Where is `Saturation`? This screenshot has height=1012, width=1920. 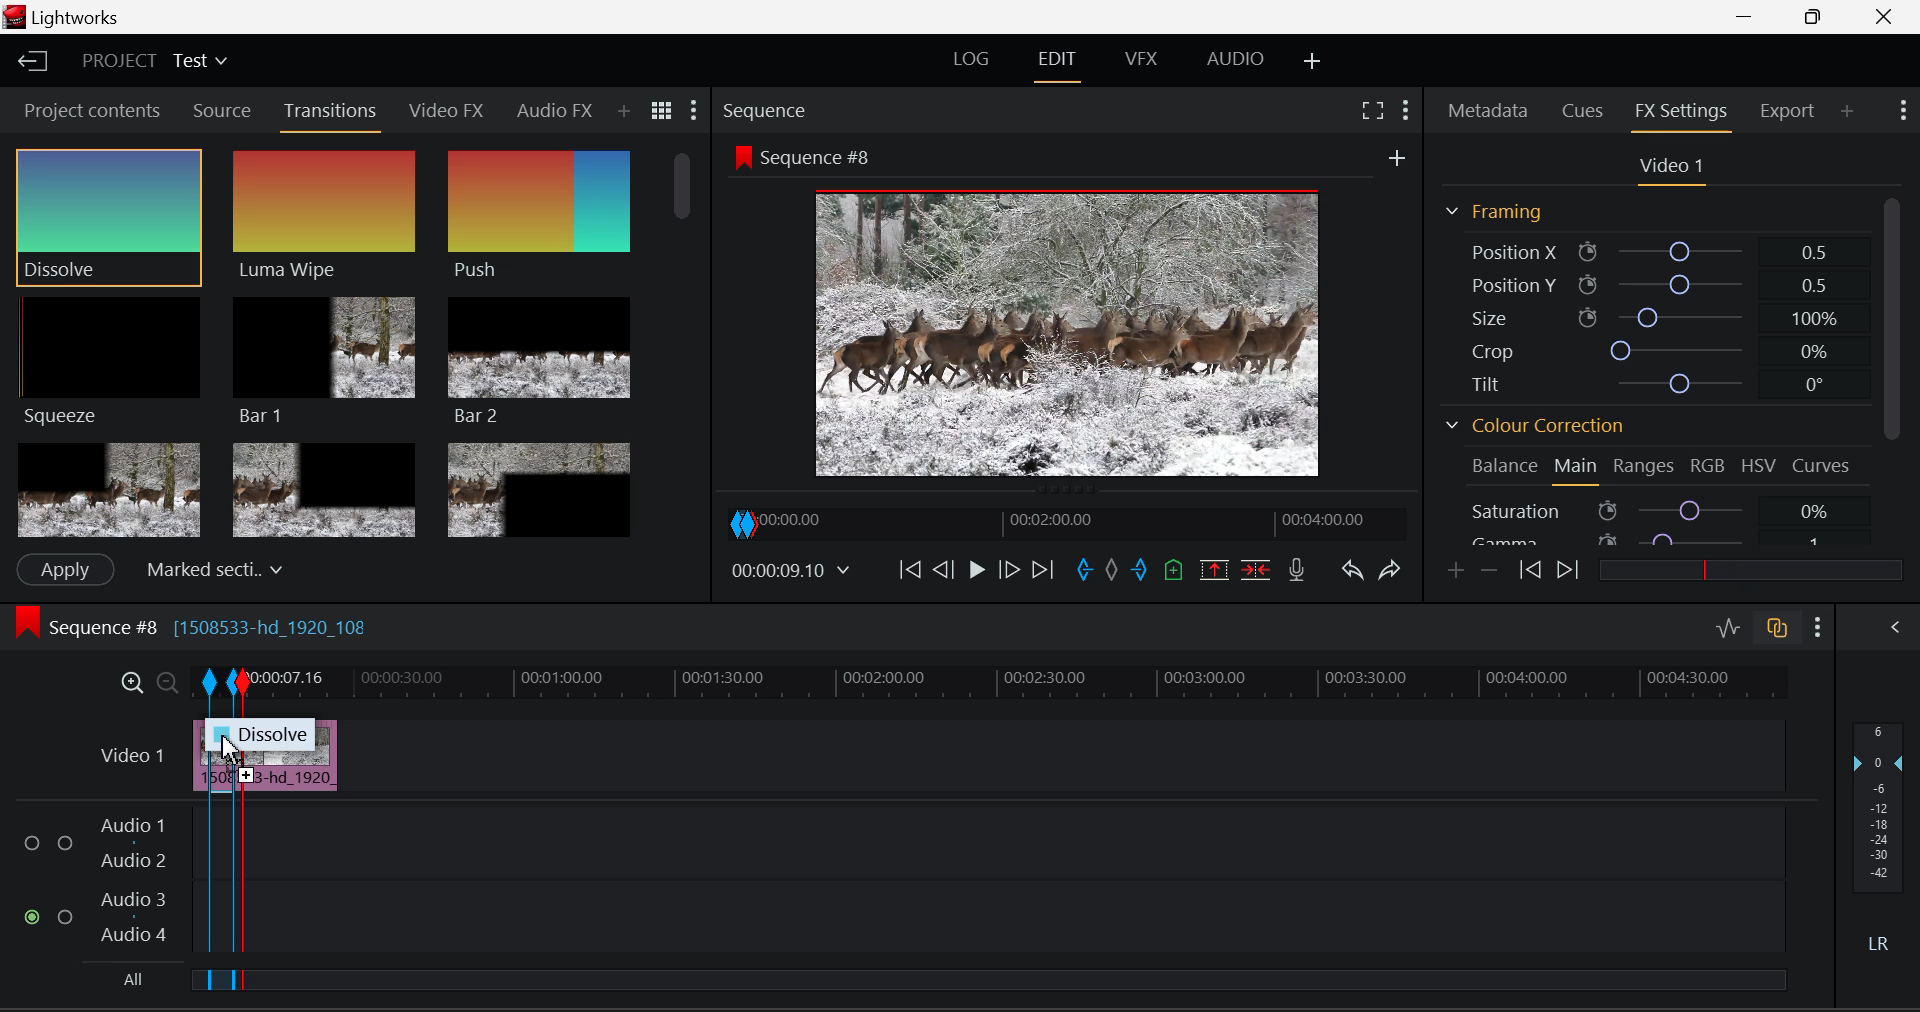 Saturation is located at coordinates (1649, 510).